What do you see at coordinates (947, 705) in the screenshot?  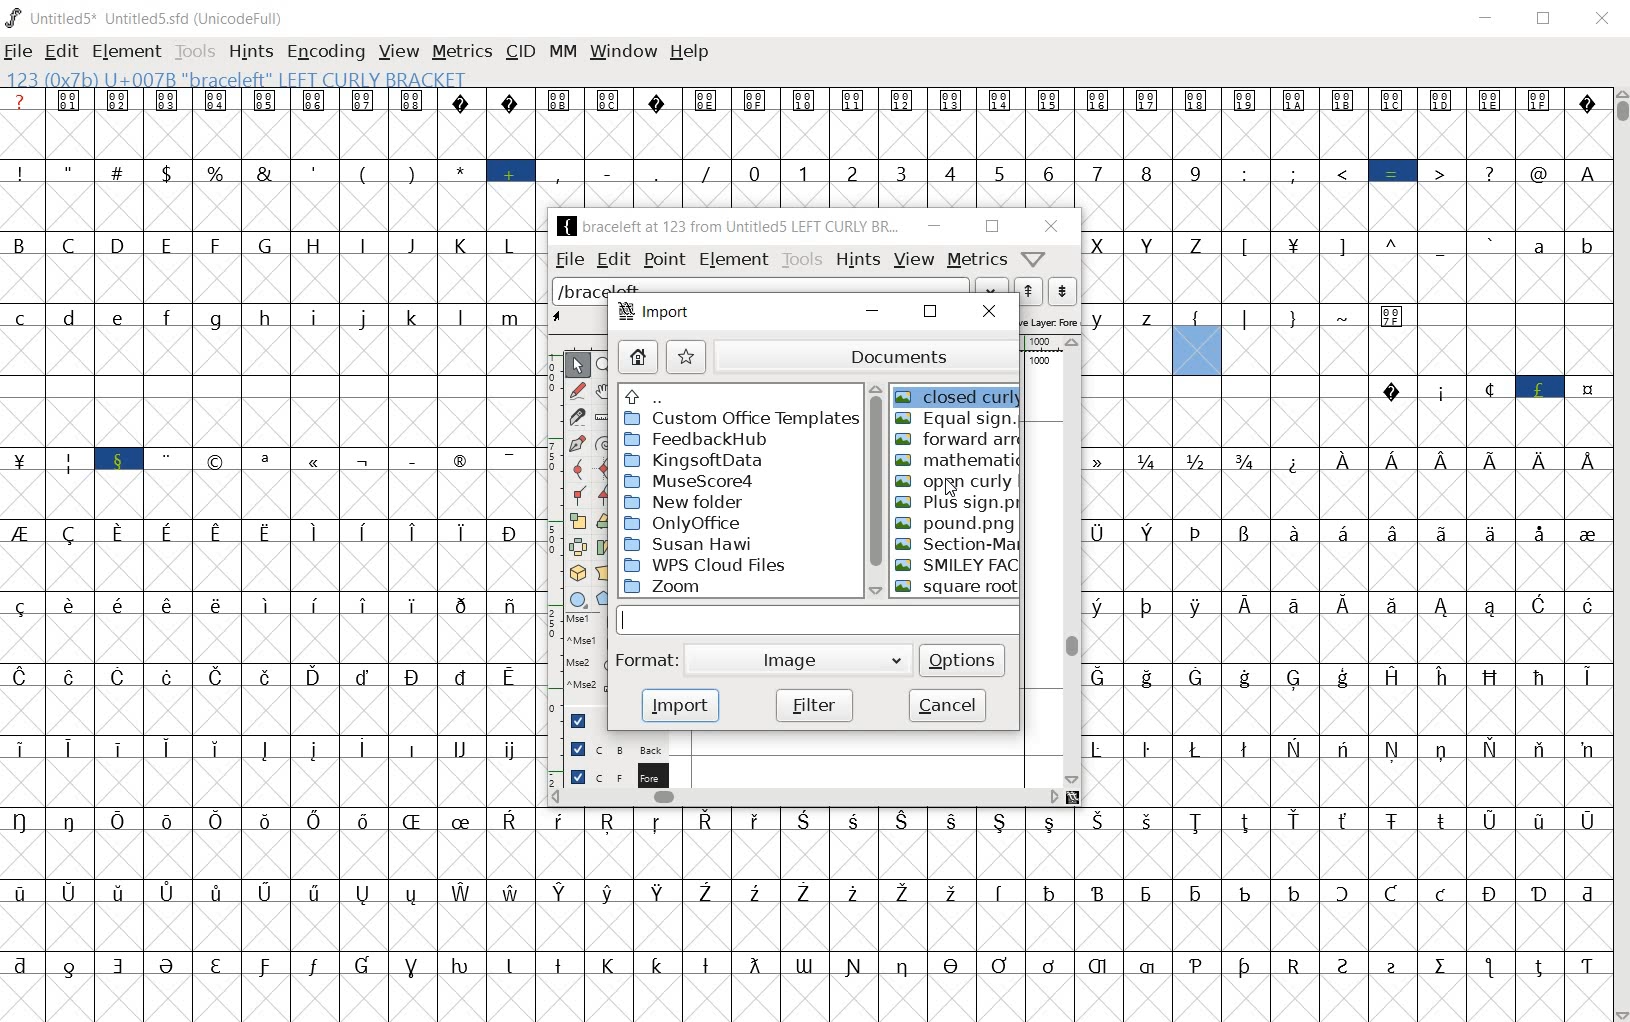 I see `cancel` at bounding box center [947, 705].